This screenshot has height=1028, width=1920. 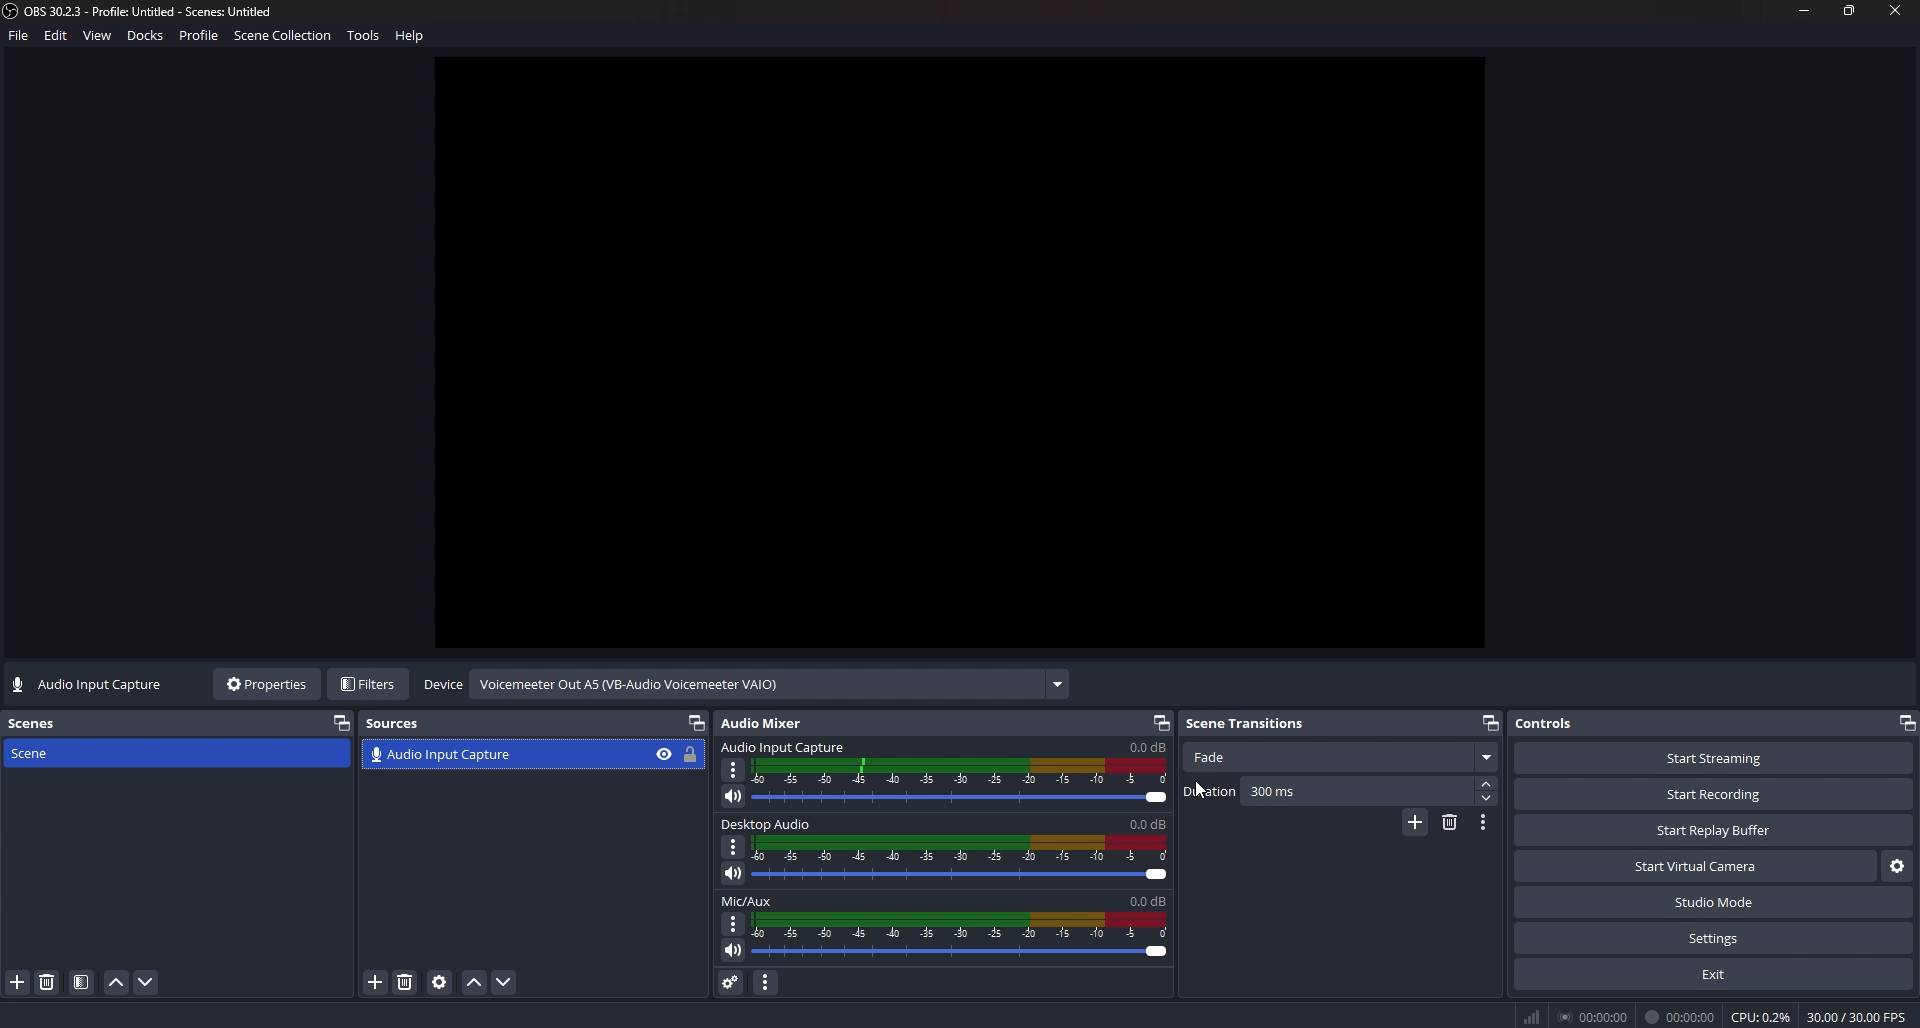 What do you see at coordinates (82, 983) in the screenshot?
I see `filter` at bounding box center [82, 983].